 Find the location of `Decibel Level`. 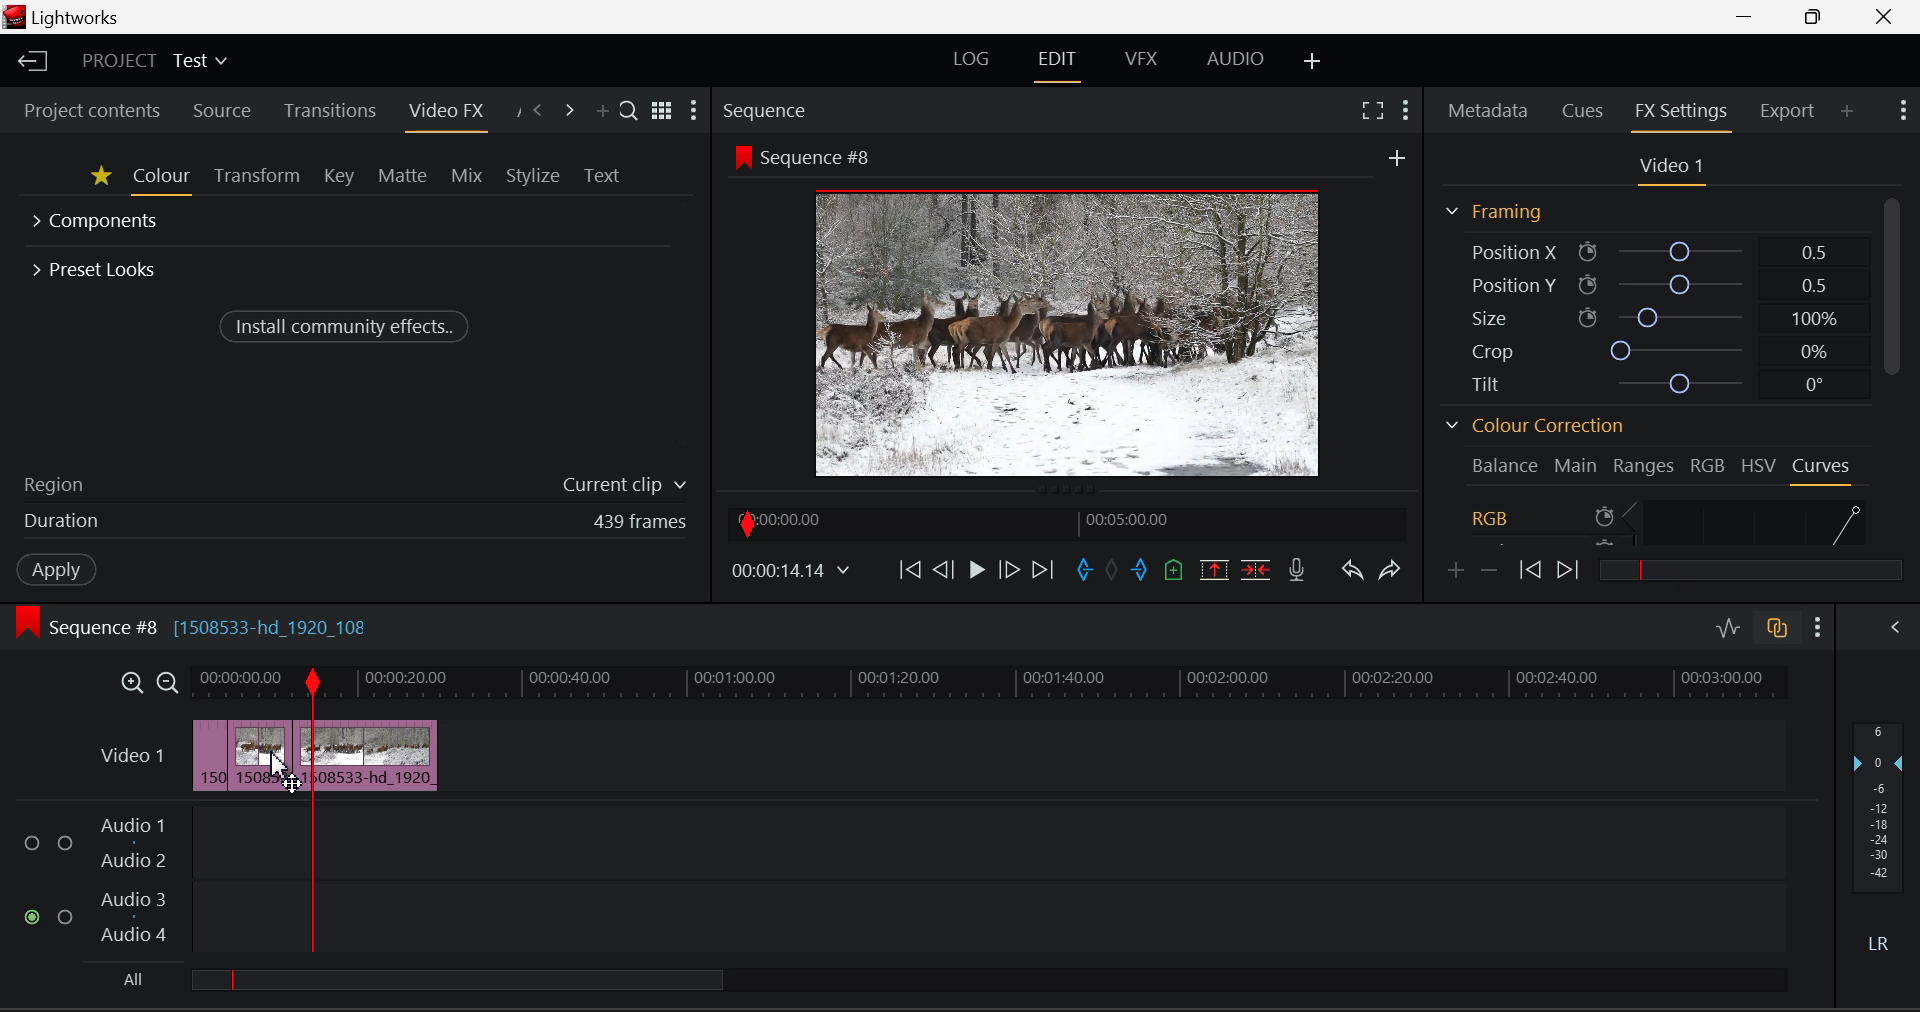

Decibel Level is located at coordinates (1877, 833).